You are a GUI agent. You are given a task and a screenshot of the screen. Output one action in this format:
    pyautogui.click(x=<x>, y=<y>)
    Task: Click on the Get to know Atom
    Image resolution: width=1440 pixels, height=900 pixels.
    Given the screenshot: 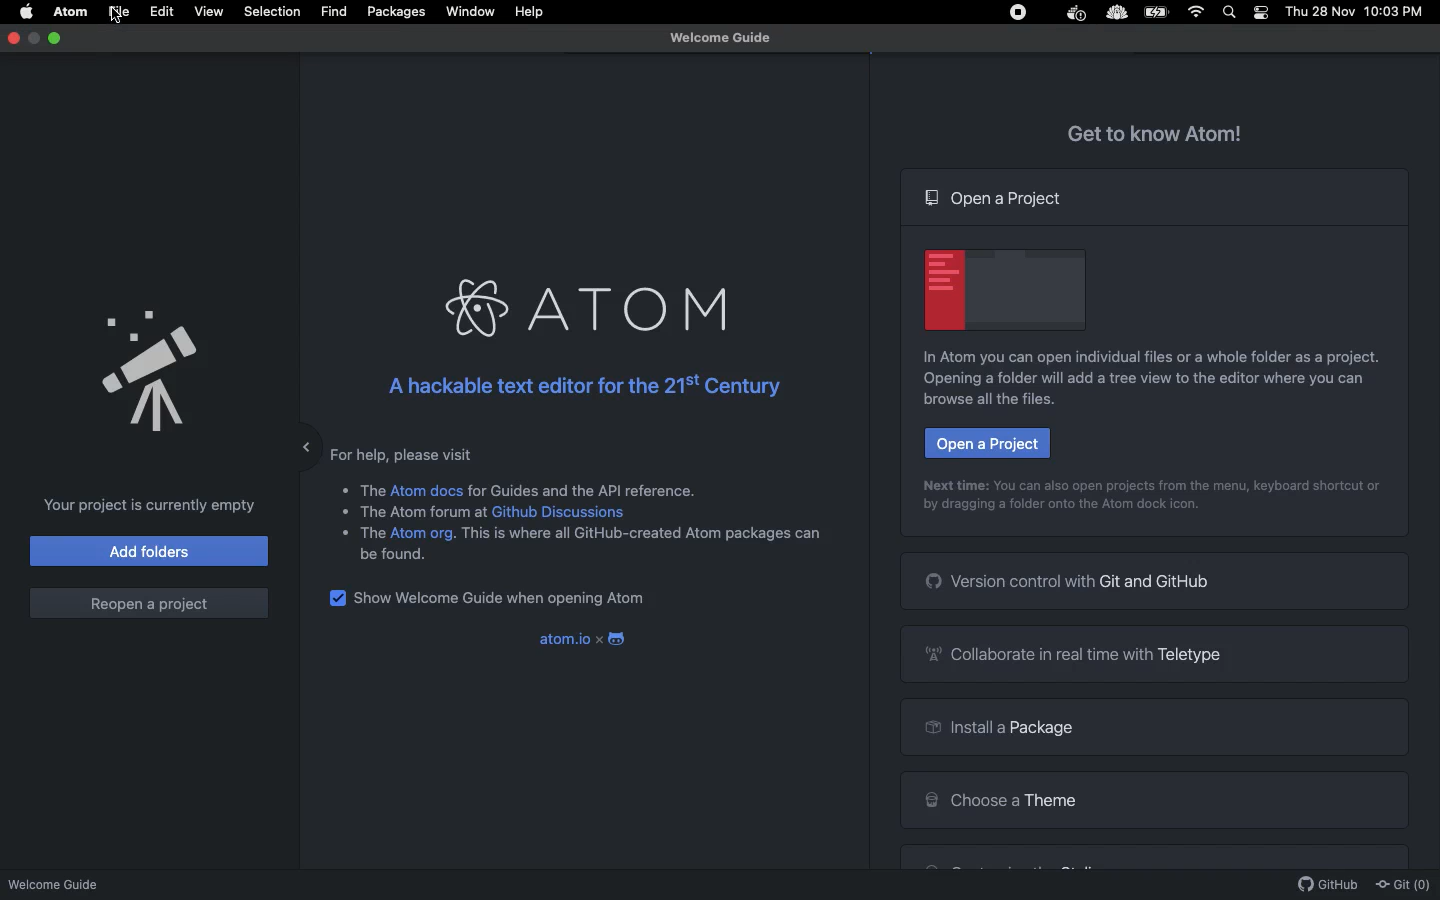 What is the action you would take?
    pyautogui.click(x=1156, y=131)
    